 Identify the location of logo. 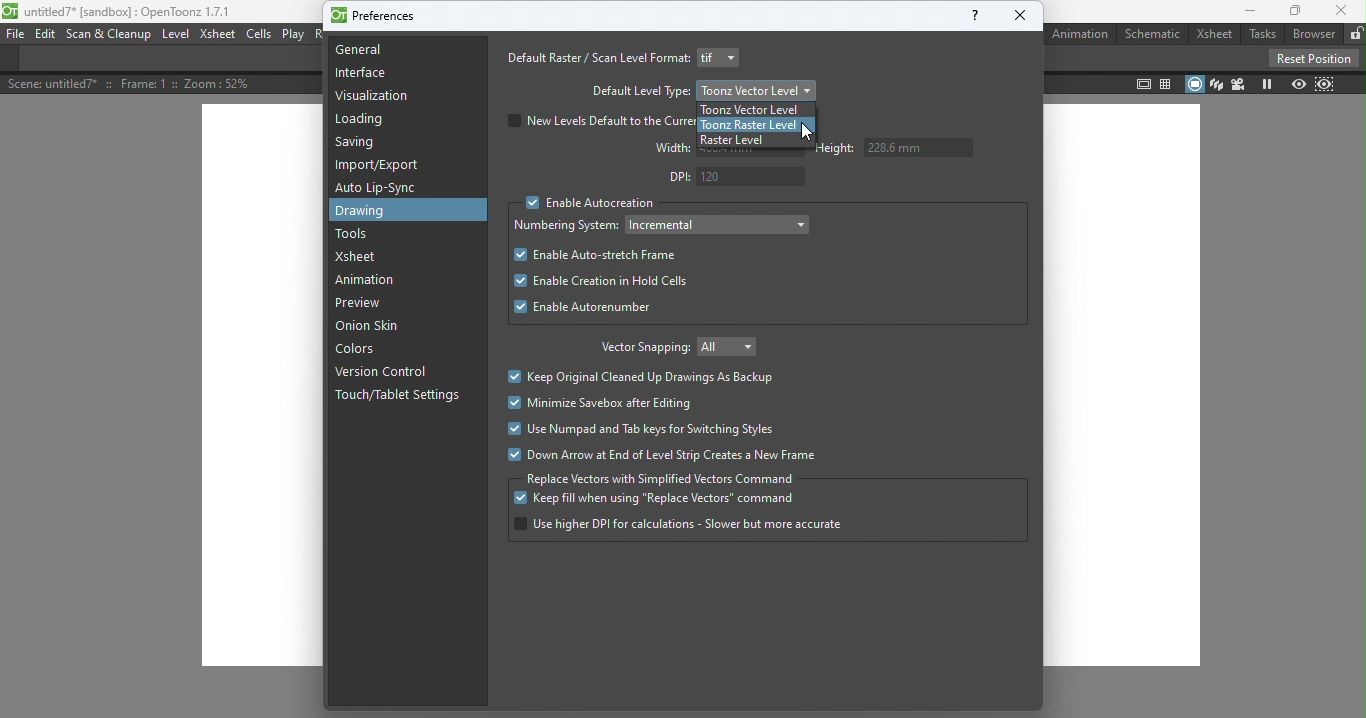
(11, 12).